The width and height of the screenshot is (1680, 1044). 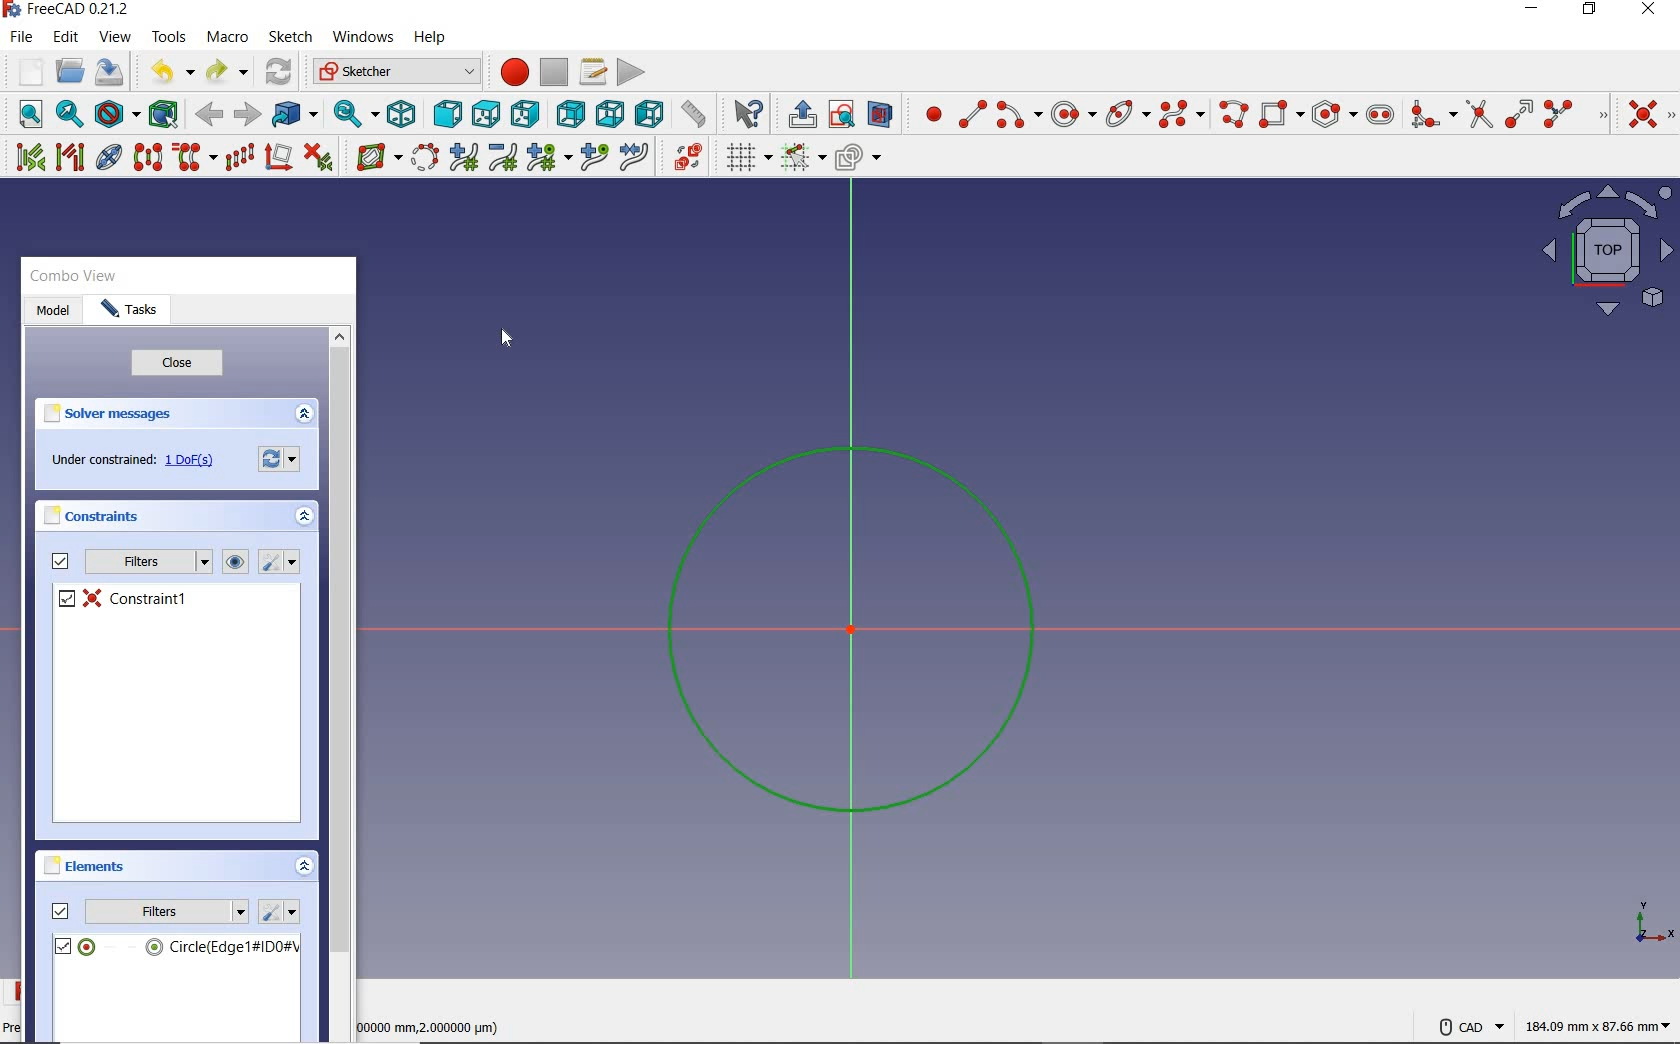 What do you see at coordinates (1334, 113) in the screenshot?
I see `create regular polygon` at bounding box center [1334, 113].